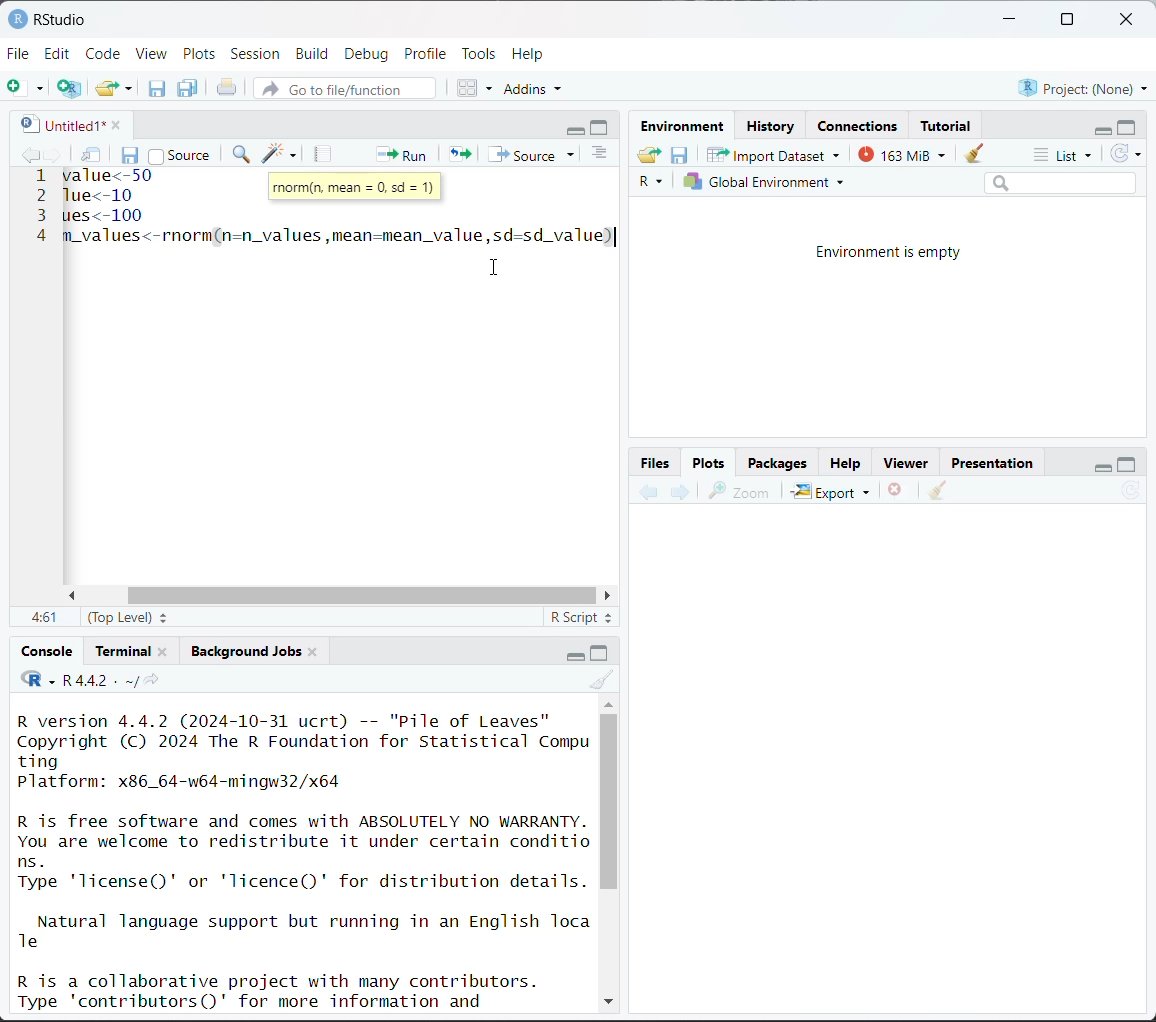  What do you see at coordinates (256, 55) in the screenshot?
I see `Session` at bounding box center [256, 55].